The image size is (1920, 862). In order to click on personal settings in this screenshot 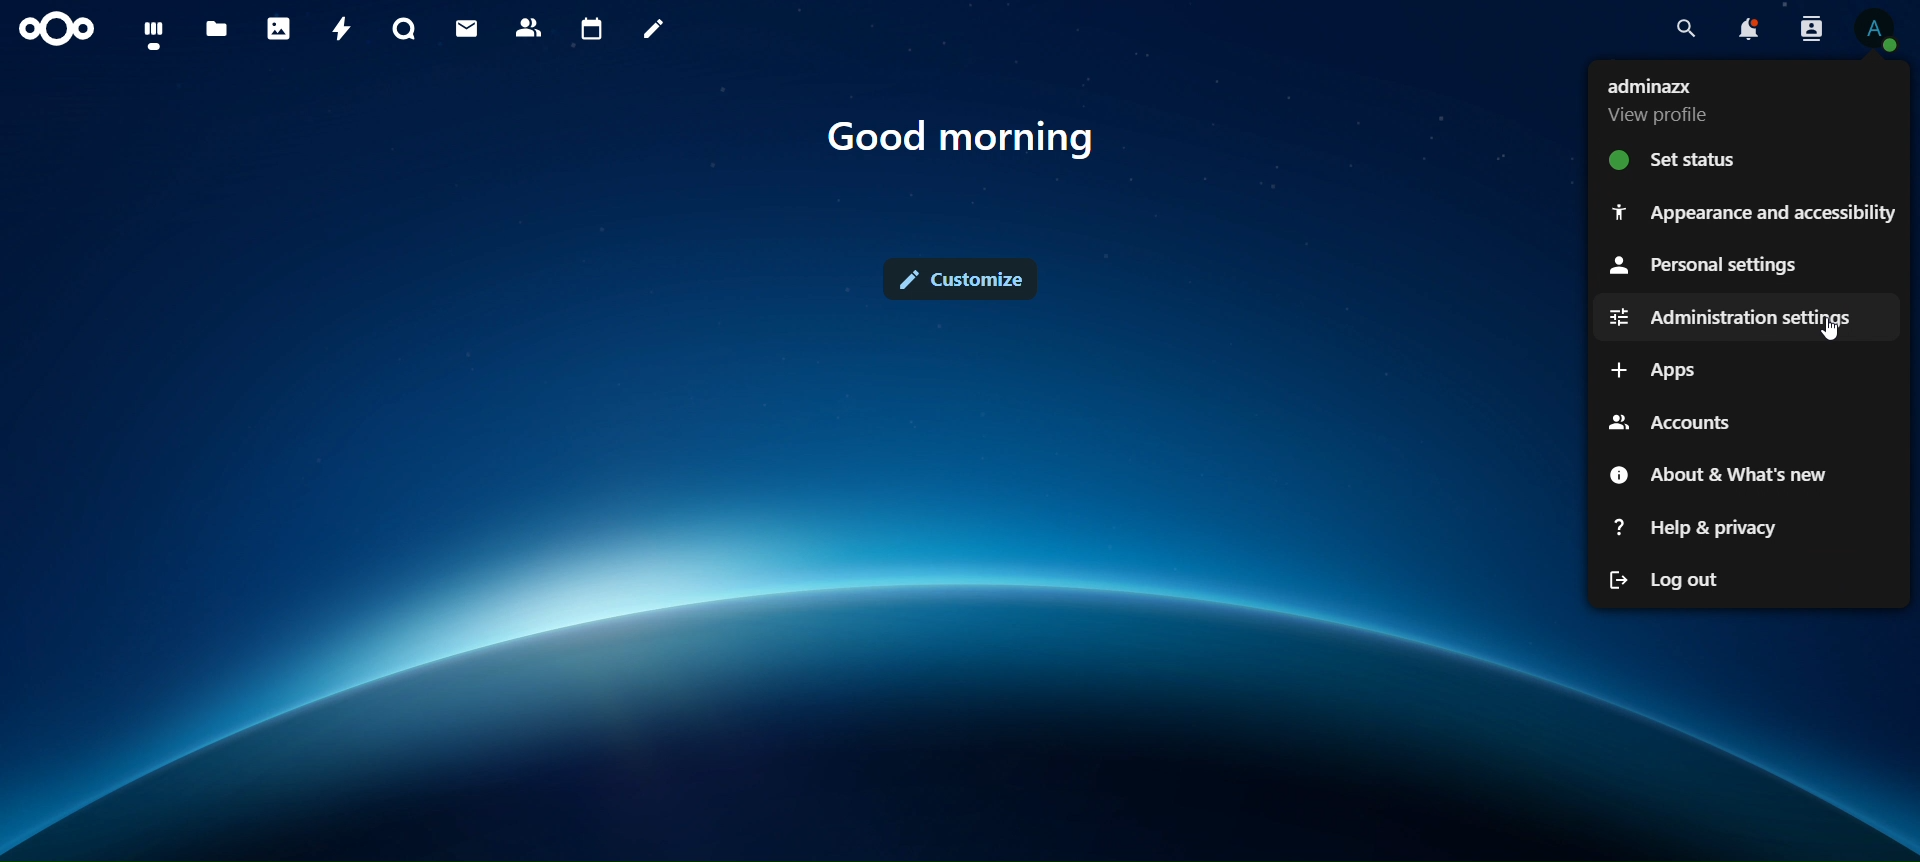, I will do `click(1707, 268)`.